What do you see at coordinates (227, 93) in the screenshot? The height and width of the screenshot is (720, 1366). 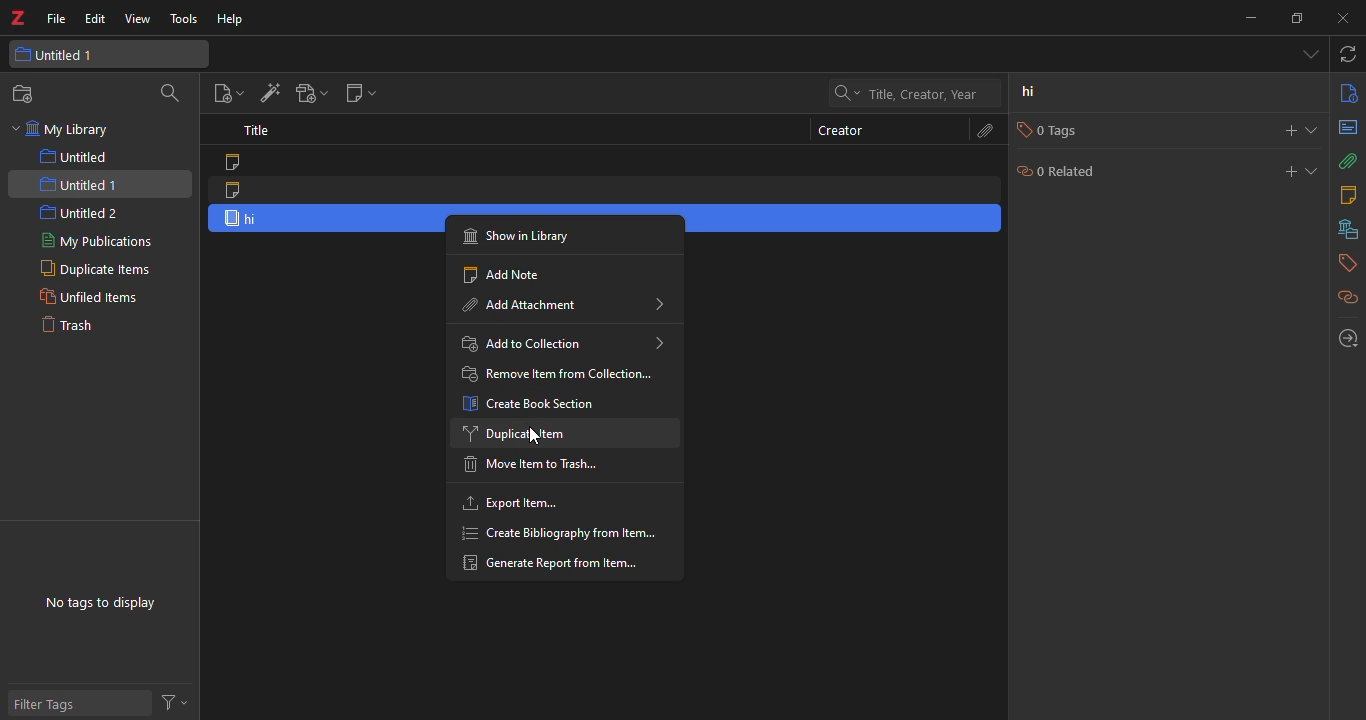 I see `new item` at bounding box center [227, 93].